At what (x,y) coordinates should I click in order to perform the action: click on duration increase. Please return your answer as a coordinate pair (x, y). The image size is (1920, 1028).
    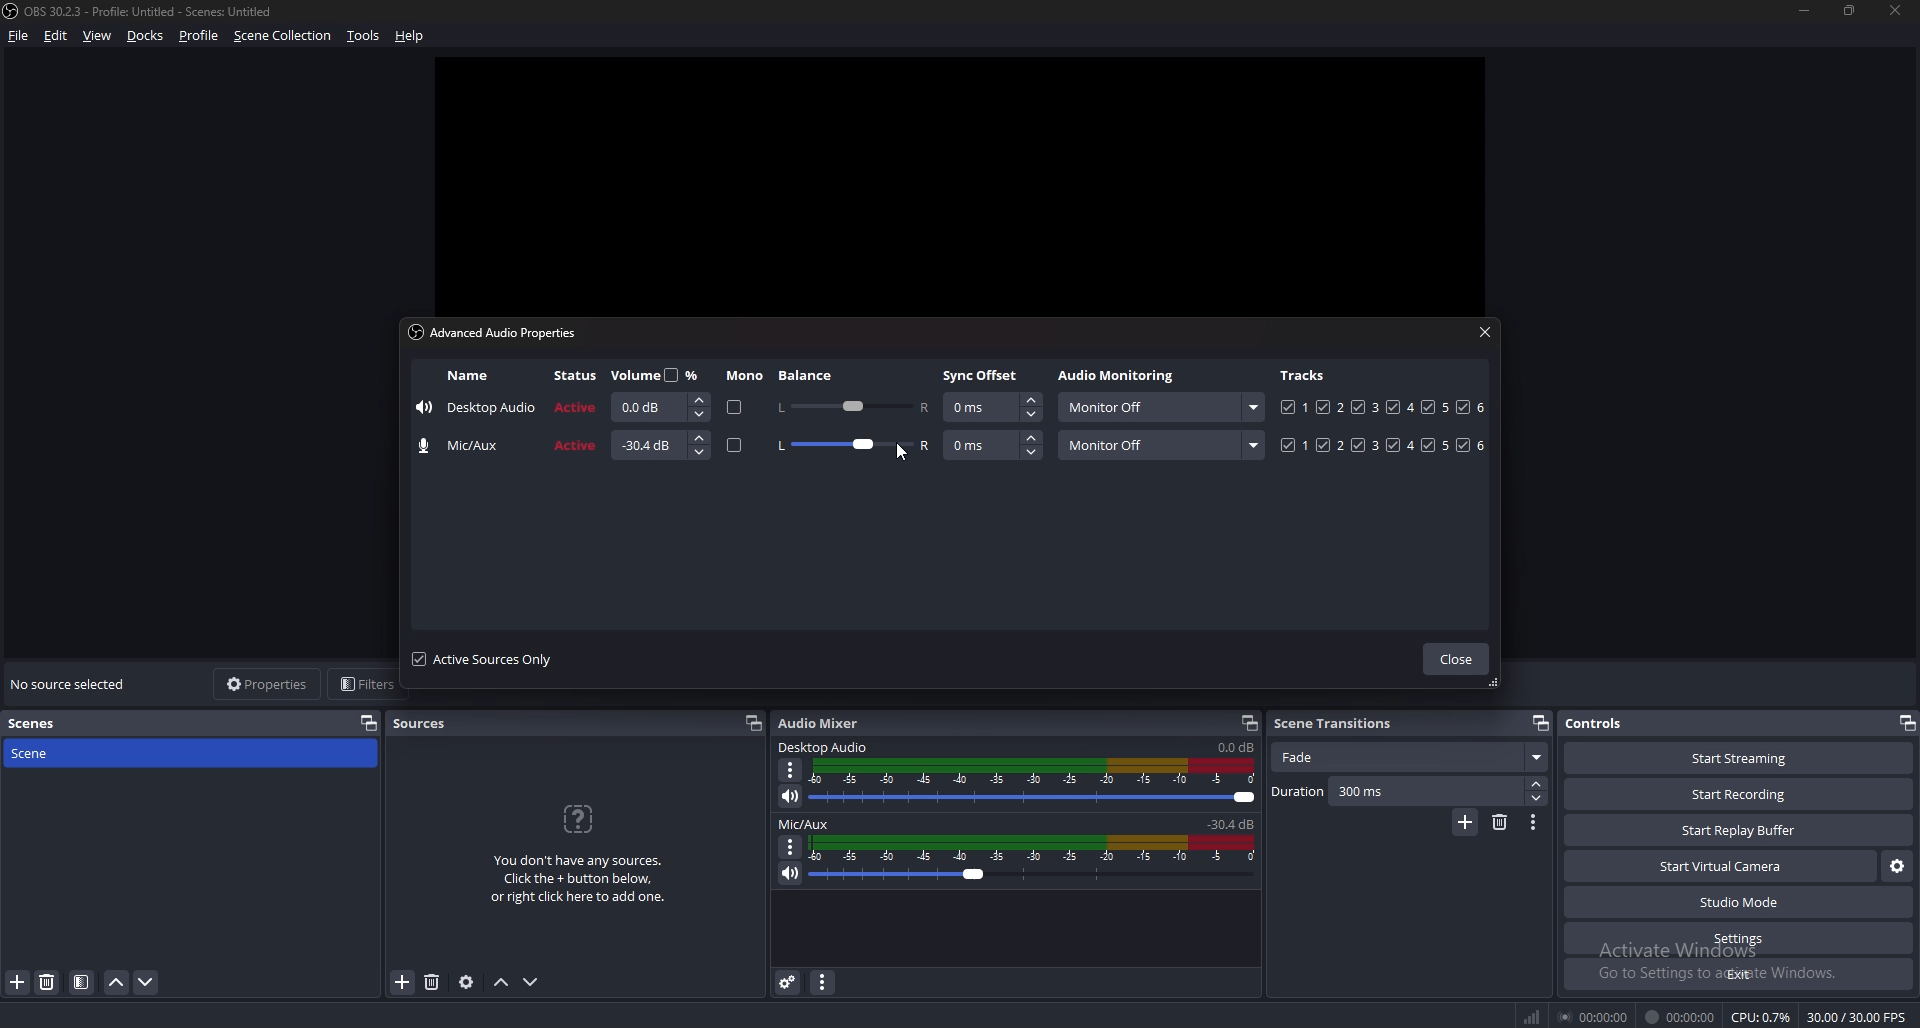
    Looking at the image, I should click on (1538, 785).